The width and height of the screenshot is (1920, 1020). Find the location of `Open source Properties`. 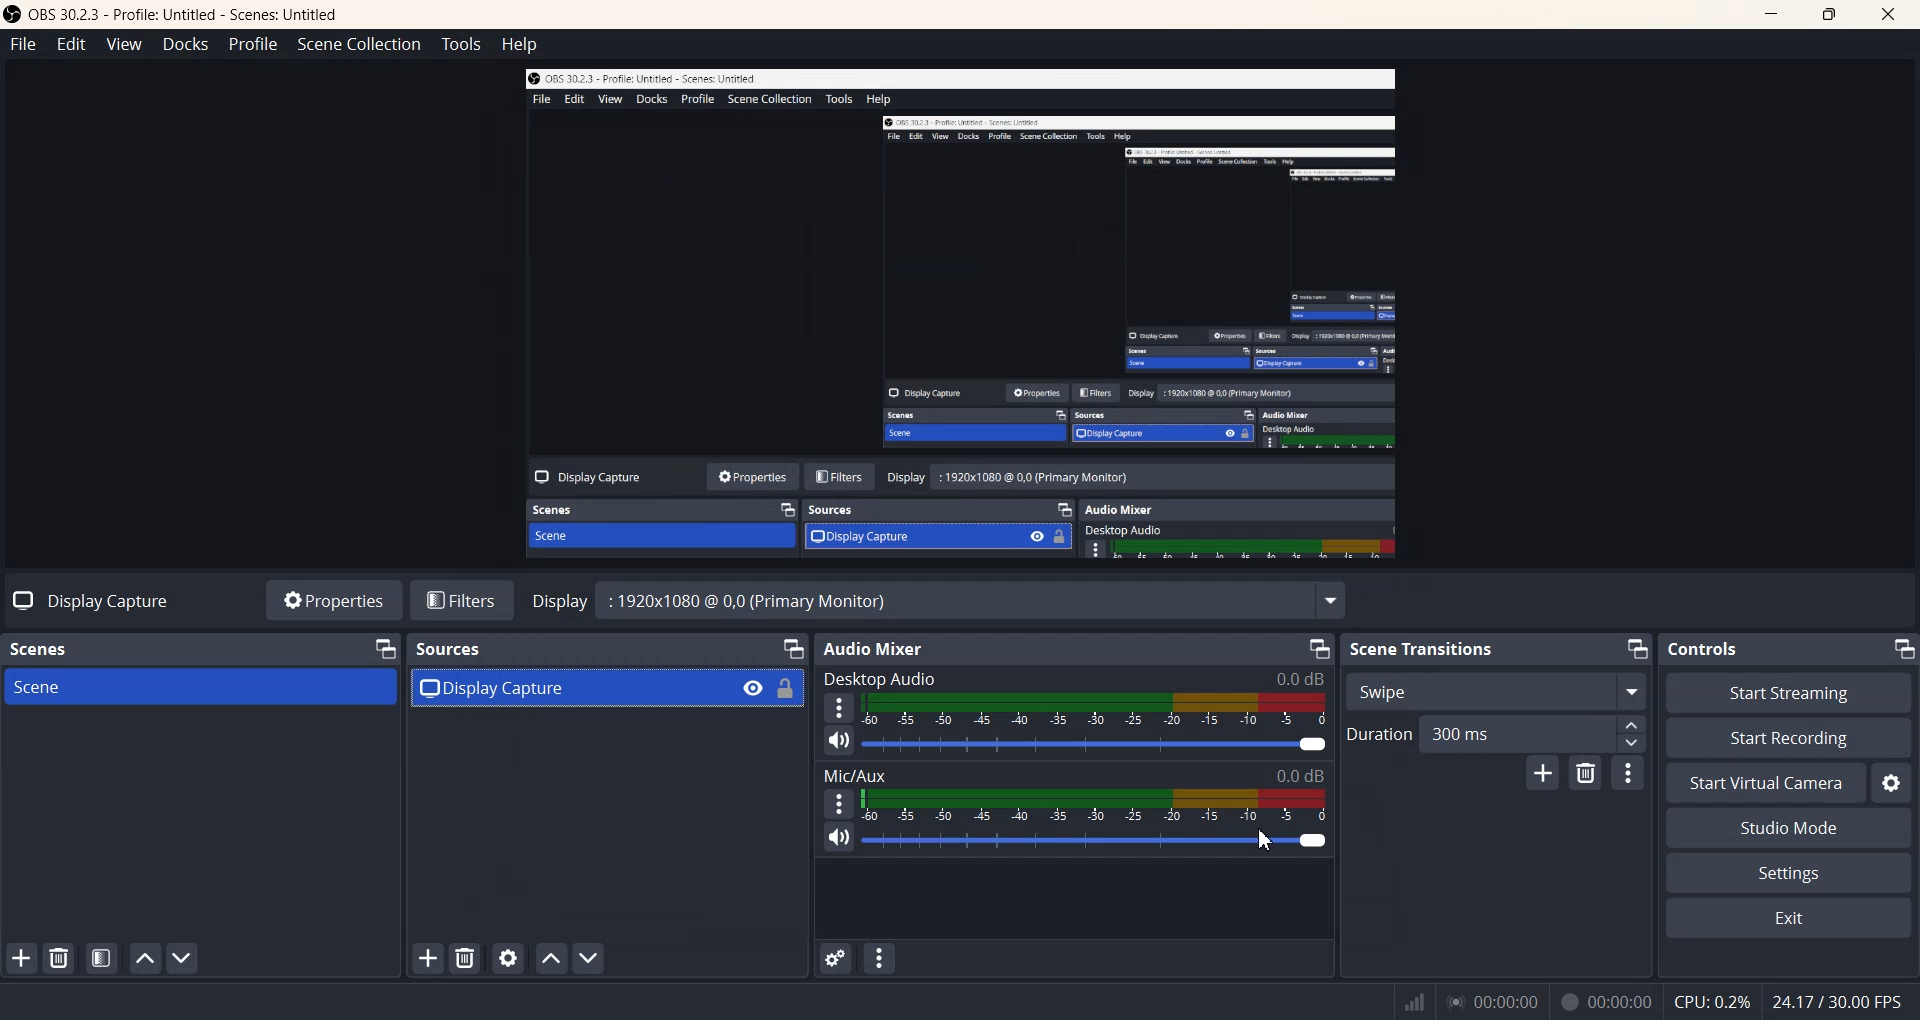

Open source Properties is located at coordinates (508, 957).